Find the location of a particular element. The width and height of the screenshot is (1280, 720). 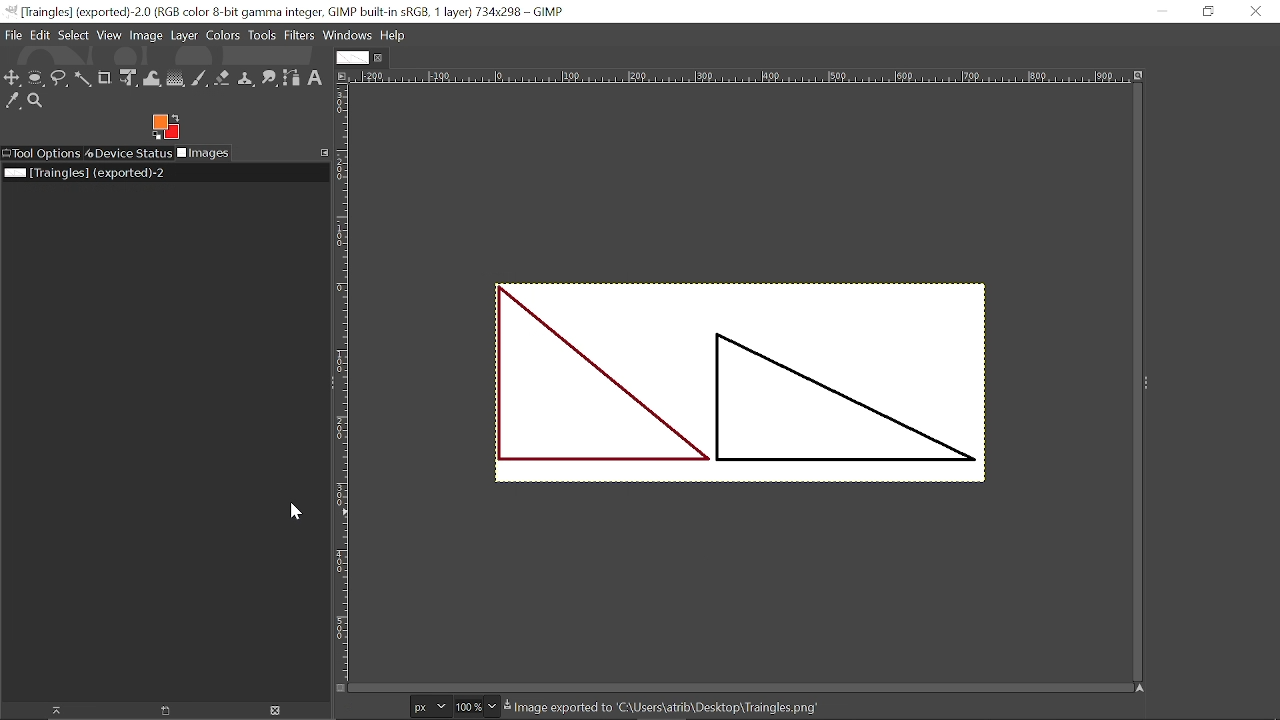

Clone tool is located at coordinates (246, 79).